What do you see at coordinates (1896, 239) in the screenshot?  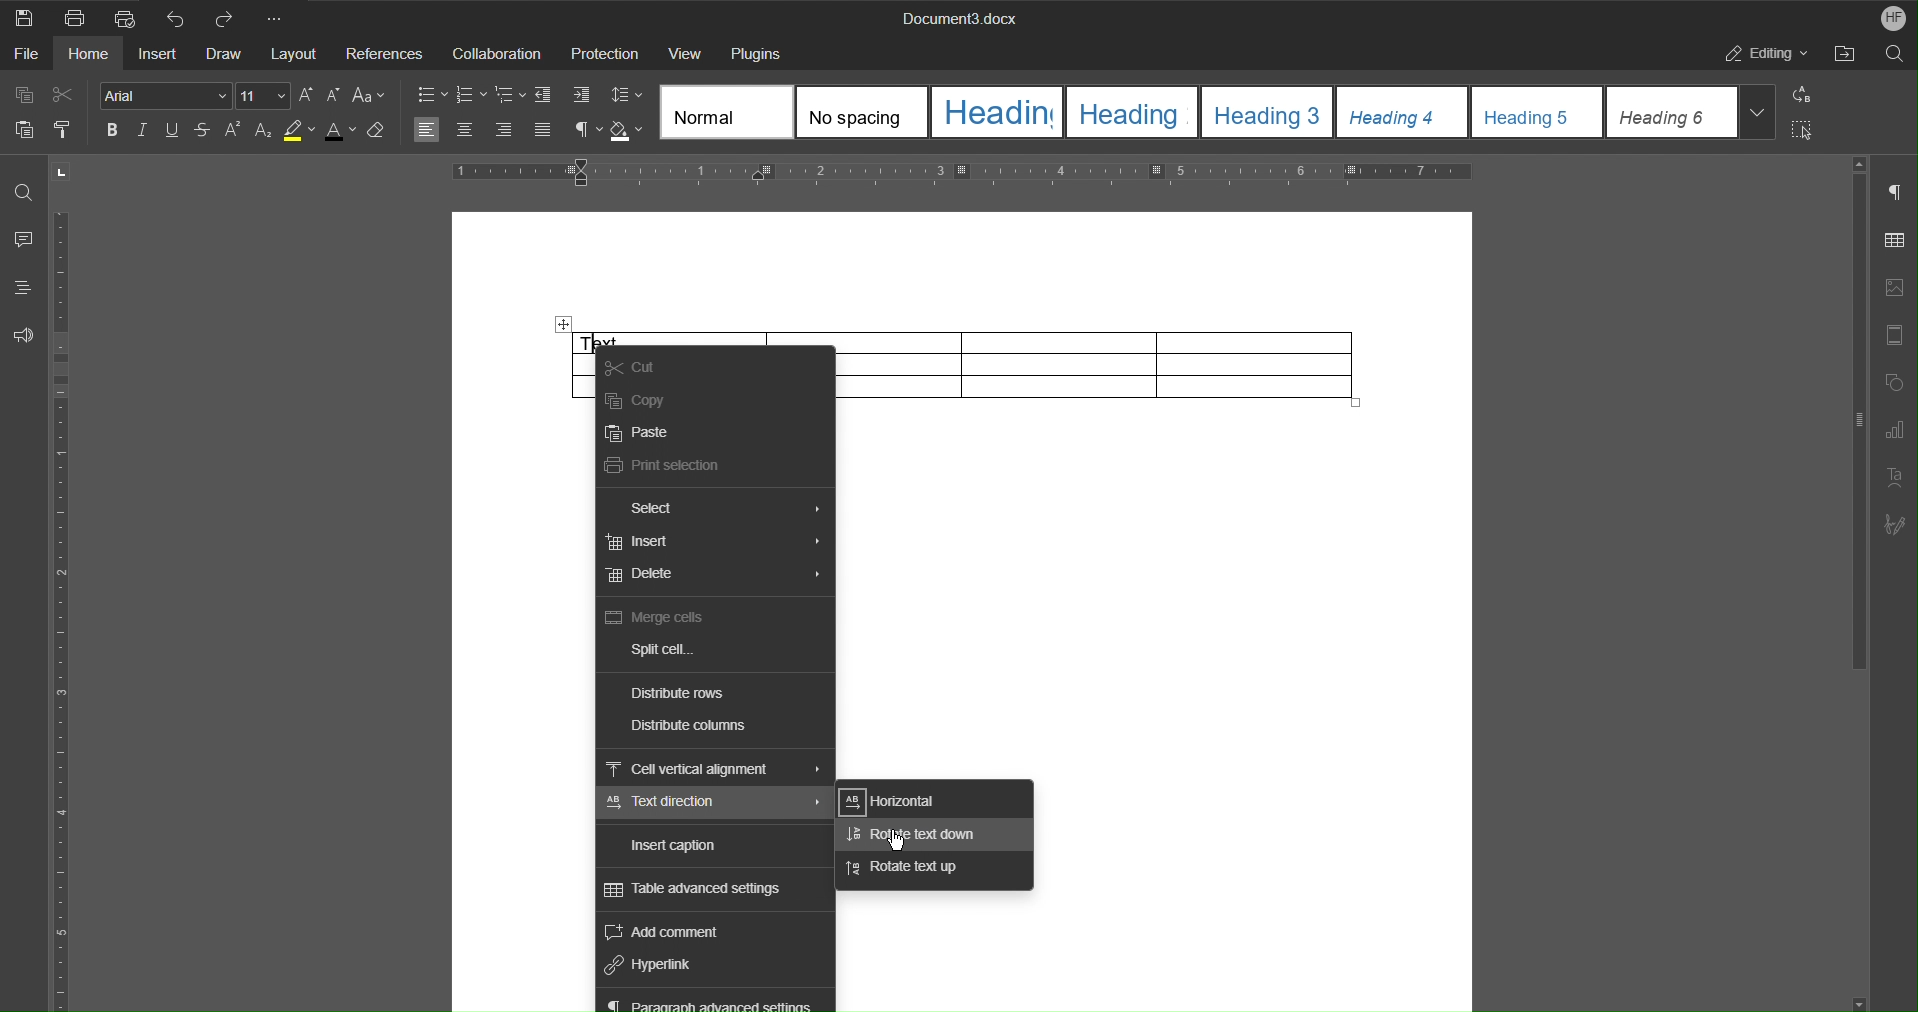 I see `Table Settings` at bounding box center [1896, 239].